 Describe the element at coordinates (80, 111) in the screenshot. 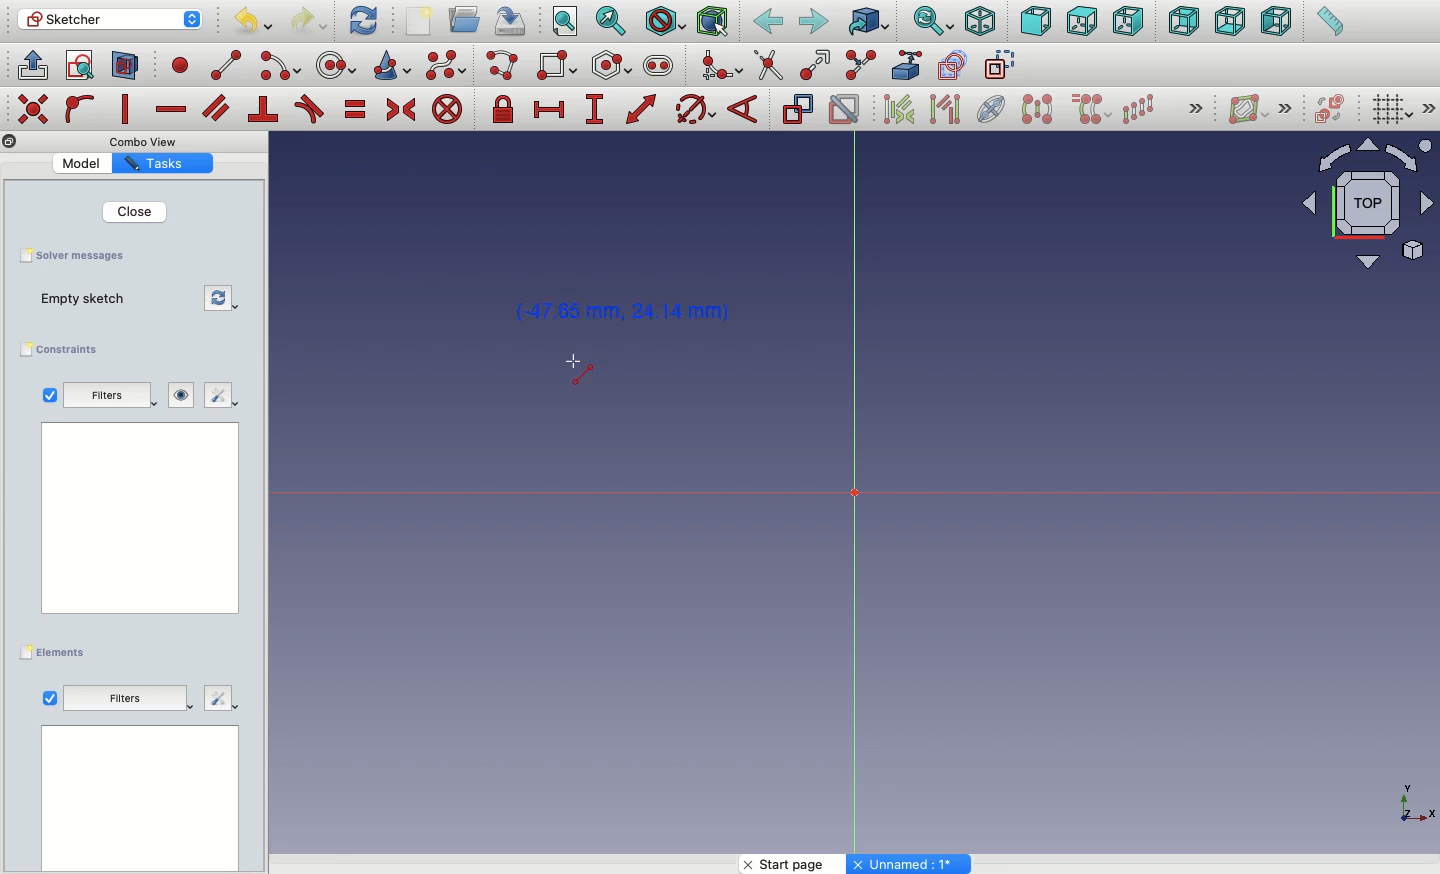

I see `Constrain point on to object` at that location.